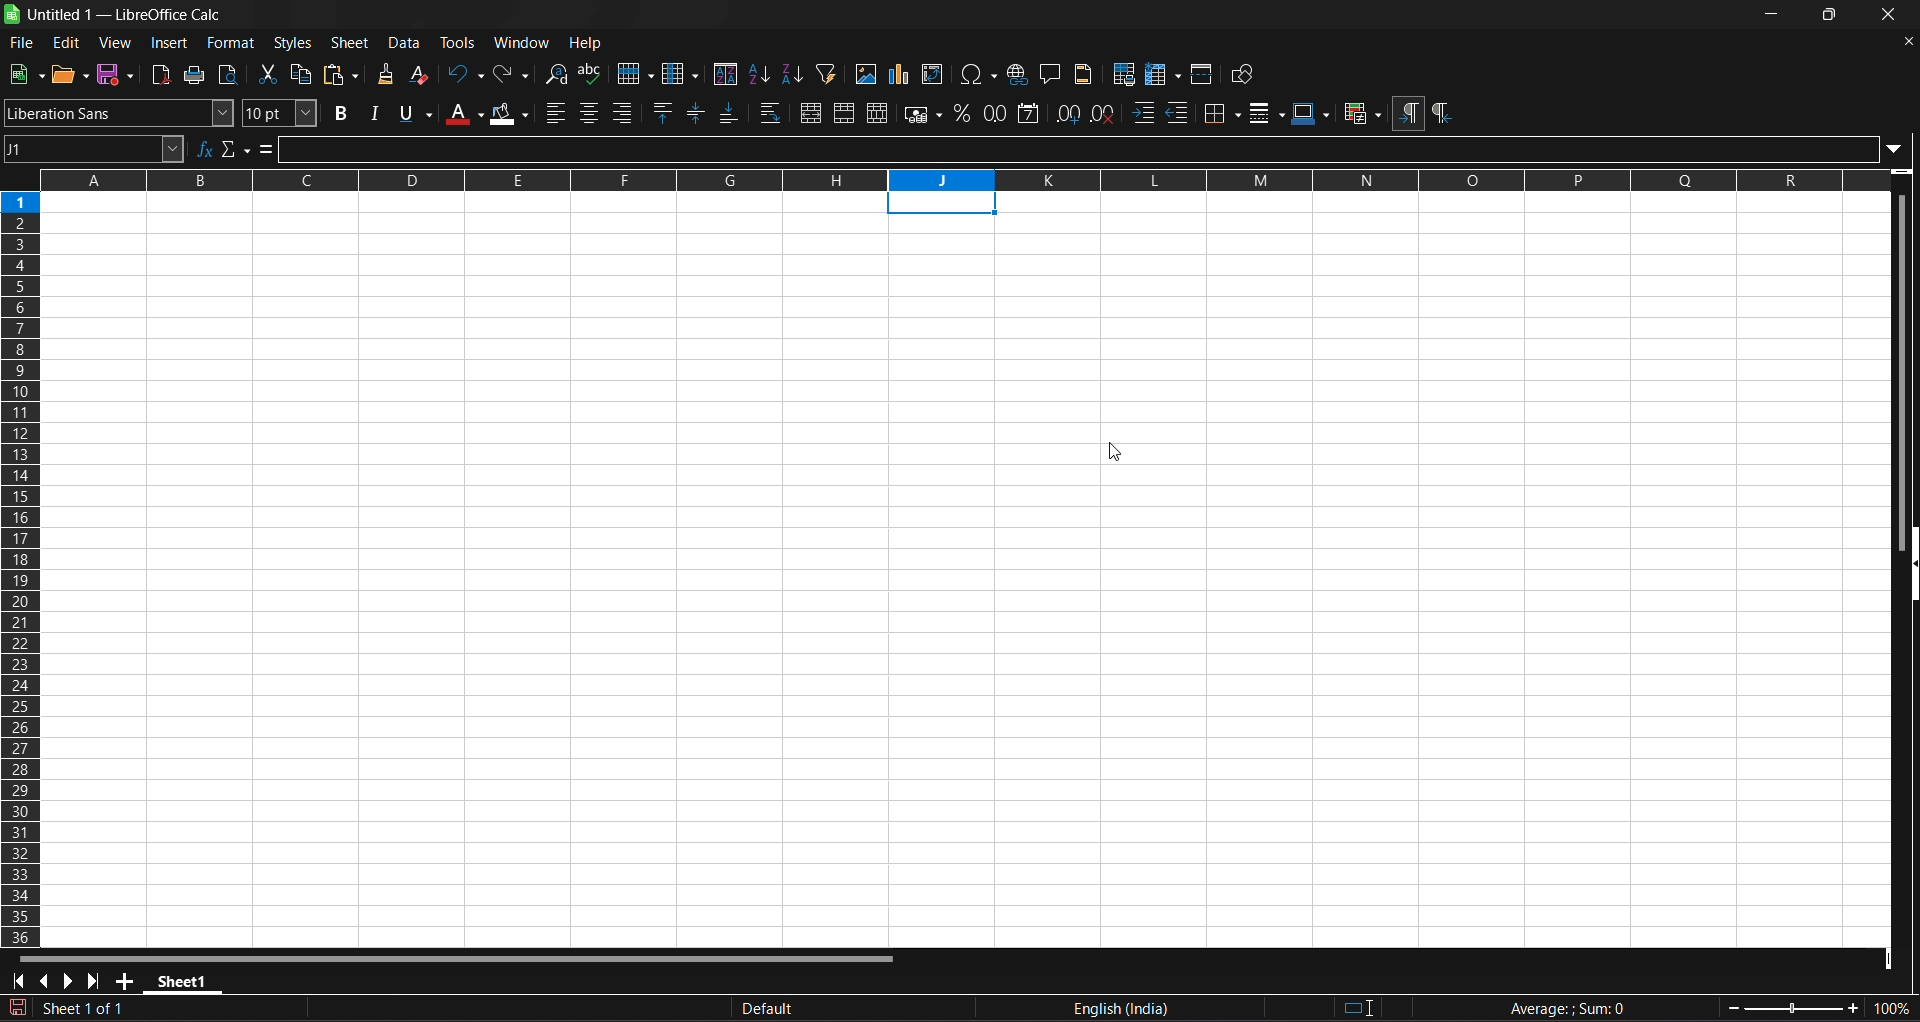 This screenshot has height=1022, width=1920. I want to click on format as number, so click(996, 113).